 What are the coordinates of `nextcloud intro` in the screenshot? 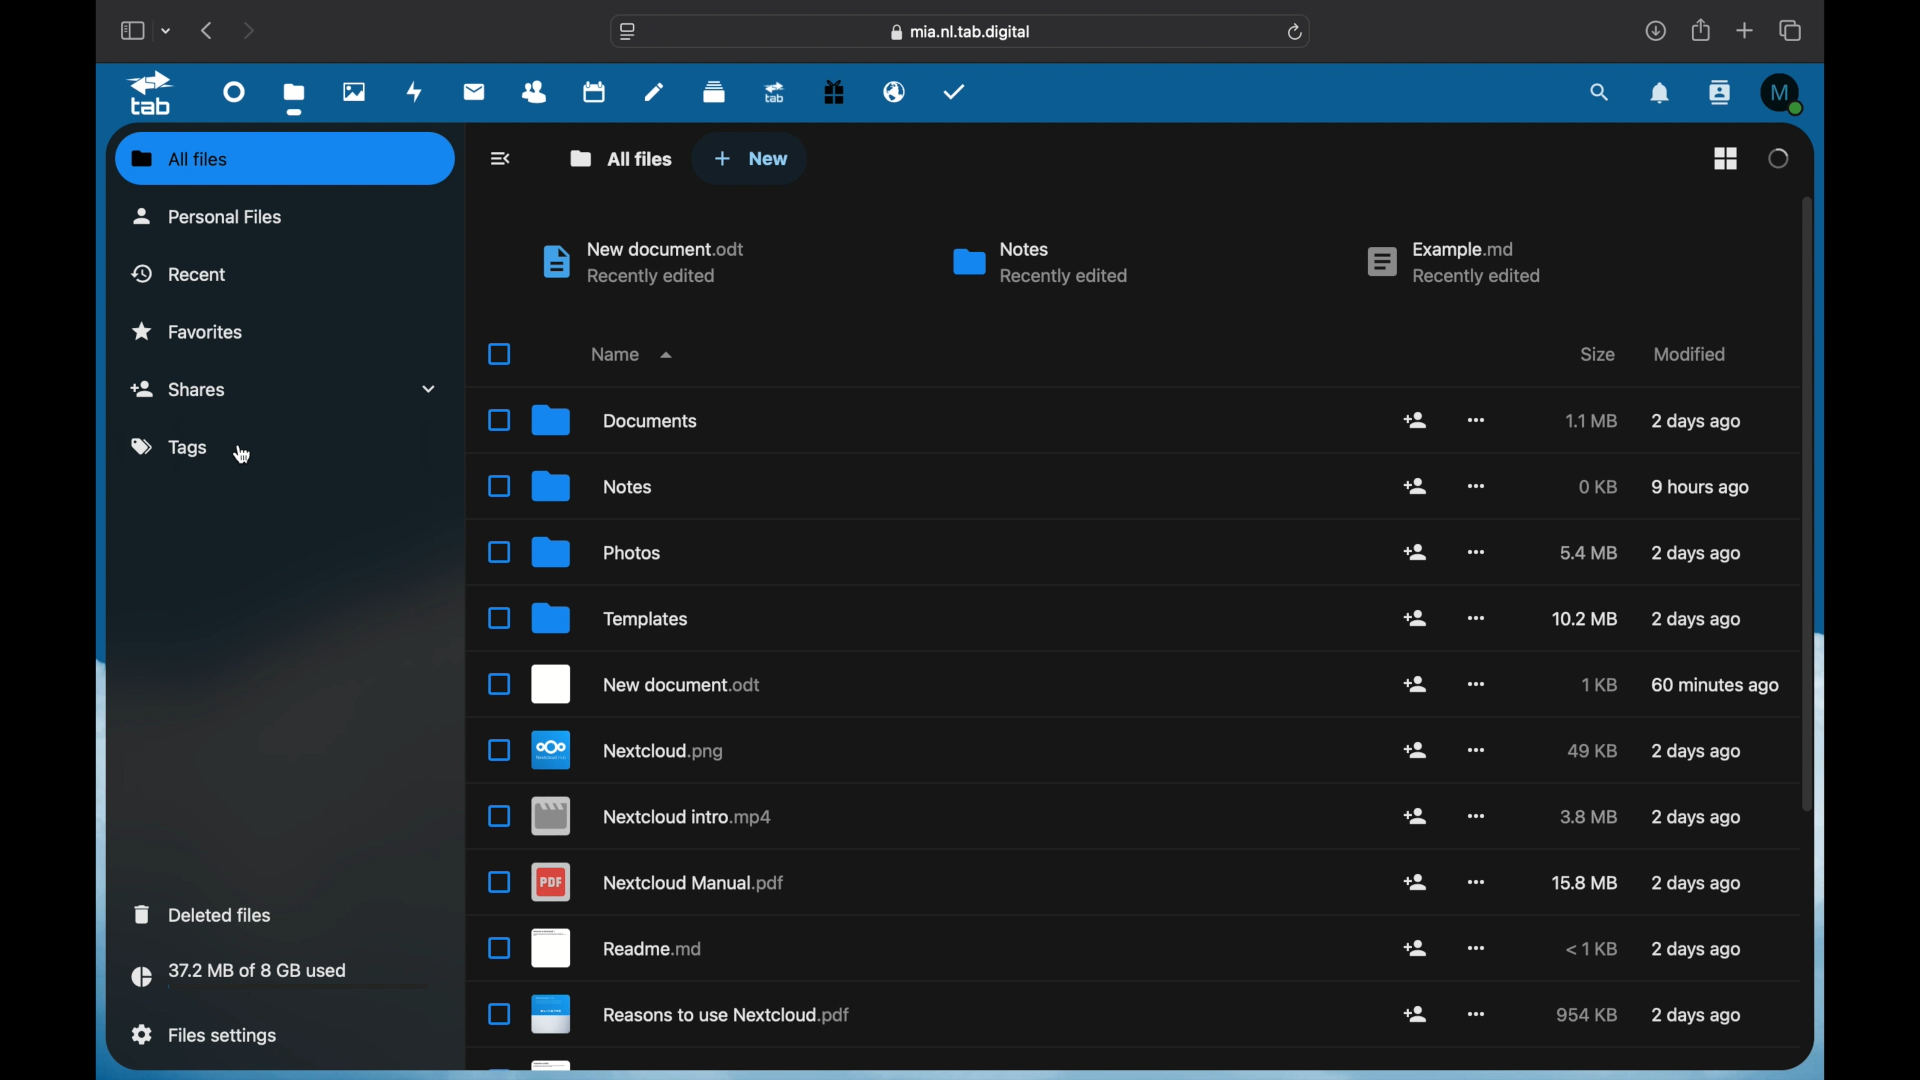 It's located at (653, 816).